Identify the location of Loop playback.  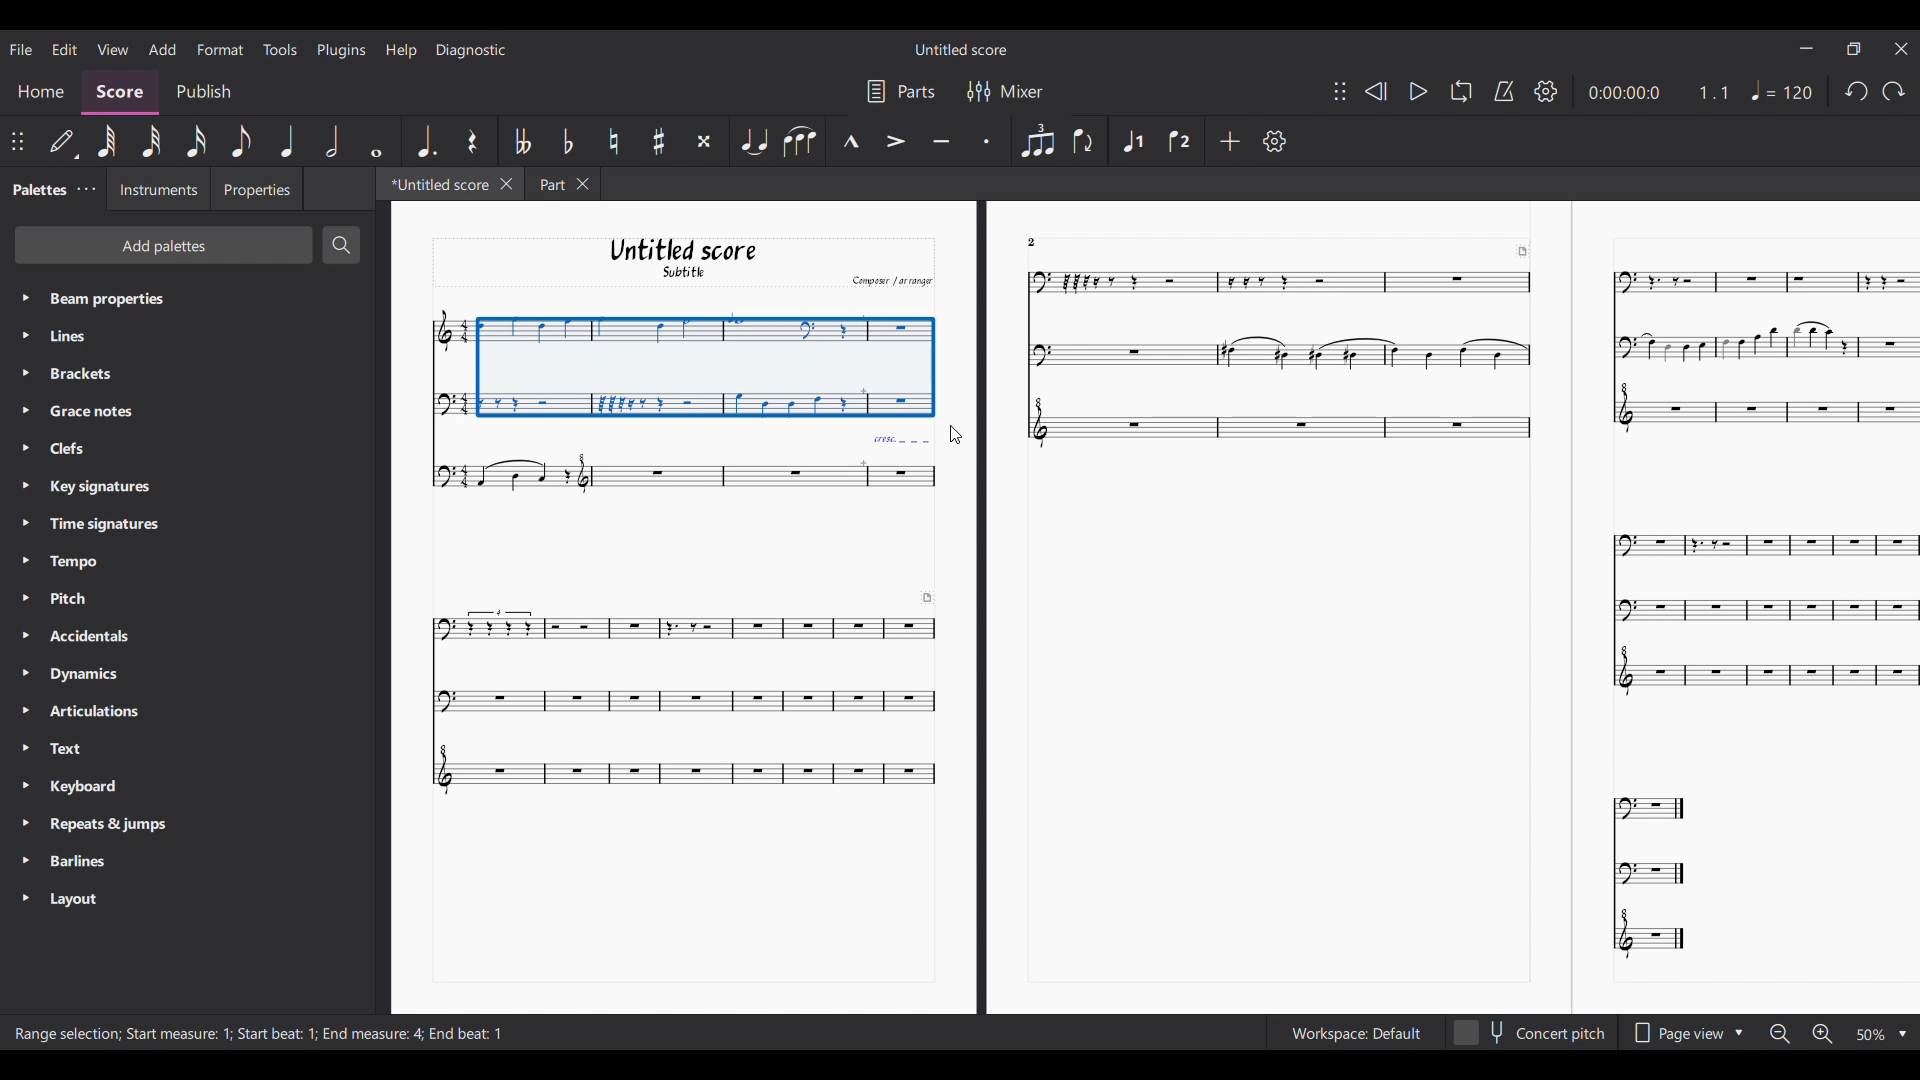
(1460, 92).